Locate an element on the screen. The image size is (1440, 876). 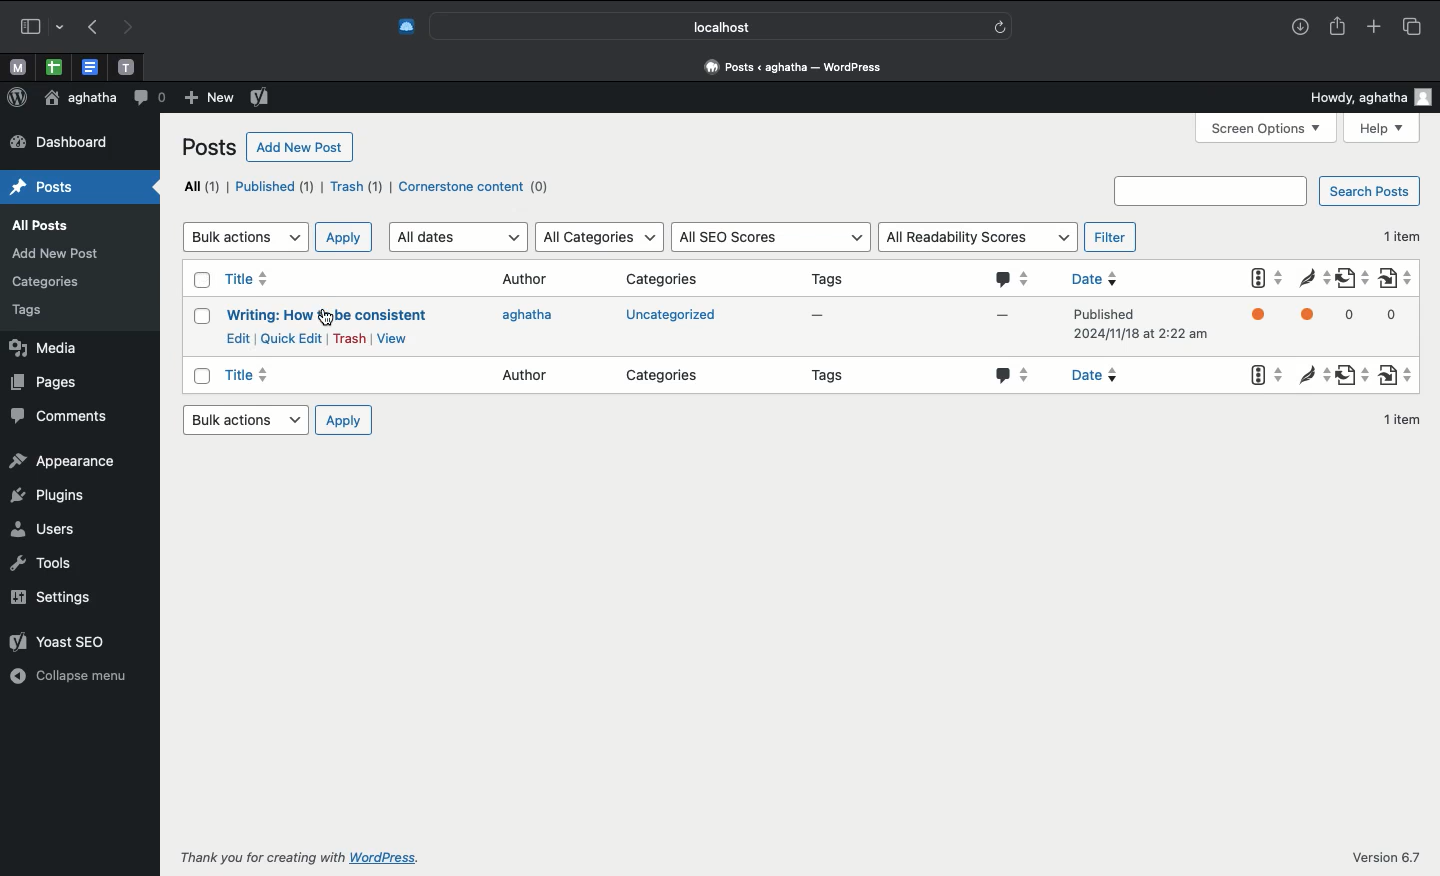
0 is located at coordinates (1355, 315).